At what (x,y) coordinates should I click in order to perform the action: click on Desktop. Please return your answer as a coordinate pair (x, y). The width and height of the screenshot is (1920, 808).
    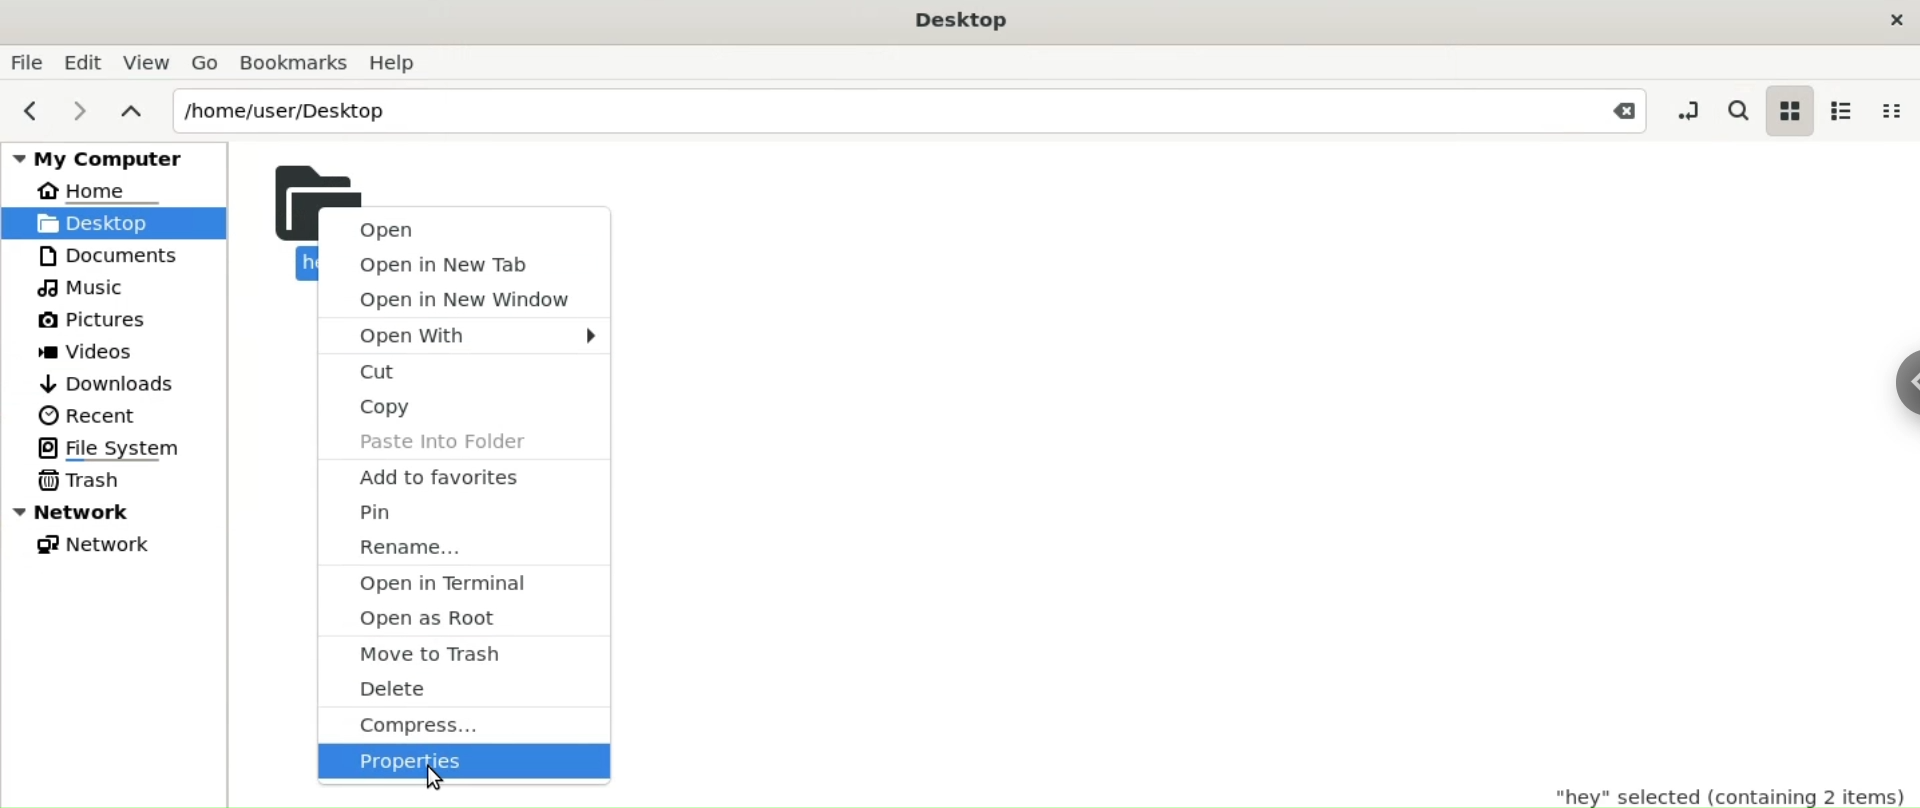
    Looking at the image, I should click on (116, 221).